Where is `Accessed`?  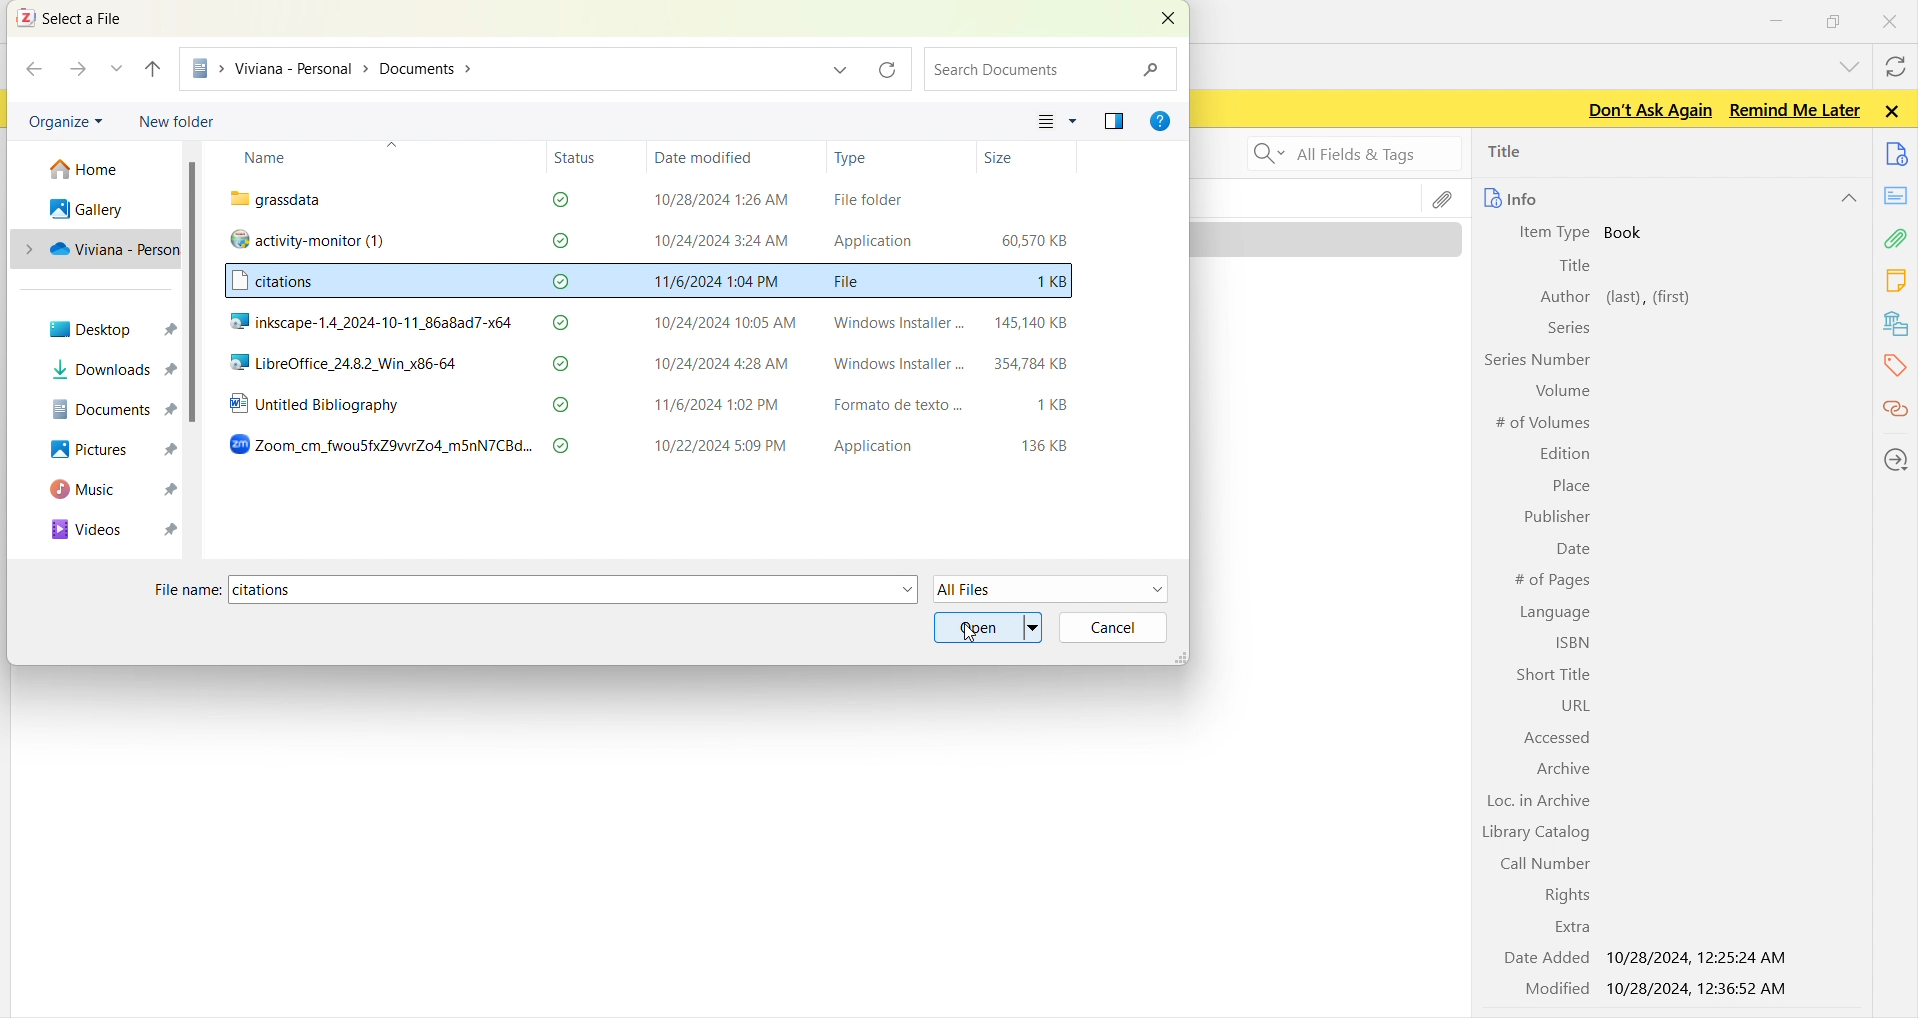 Accessed is located at coordinates (1559, 737).